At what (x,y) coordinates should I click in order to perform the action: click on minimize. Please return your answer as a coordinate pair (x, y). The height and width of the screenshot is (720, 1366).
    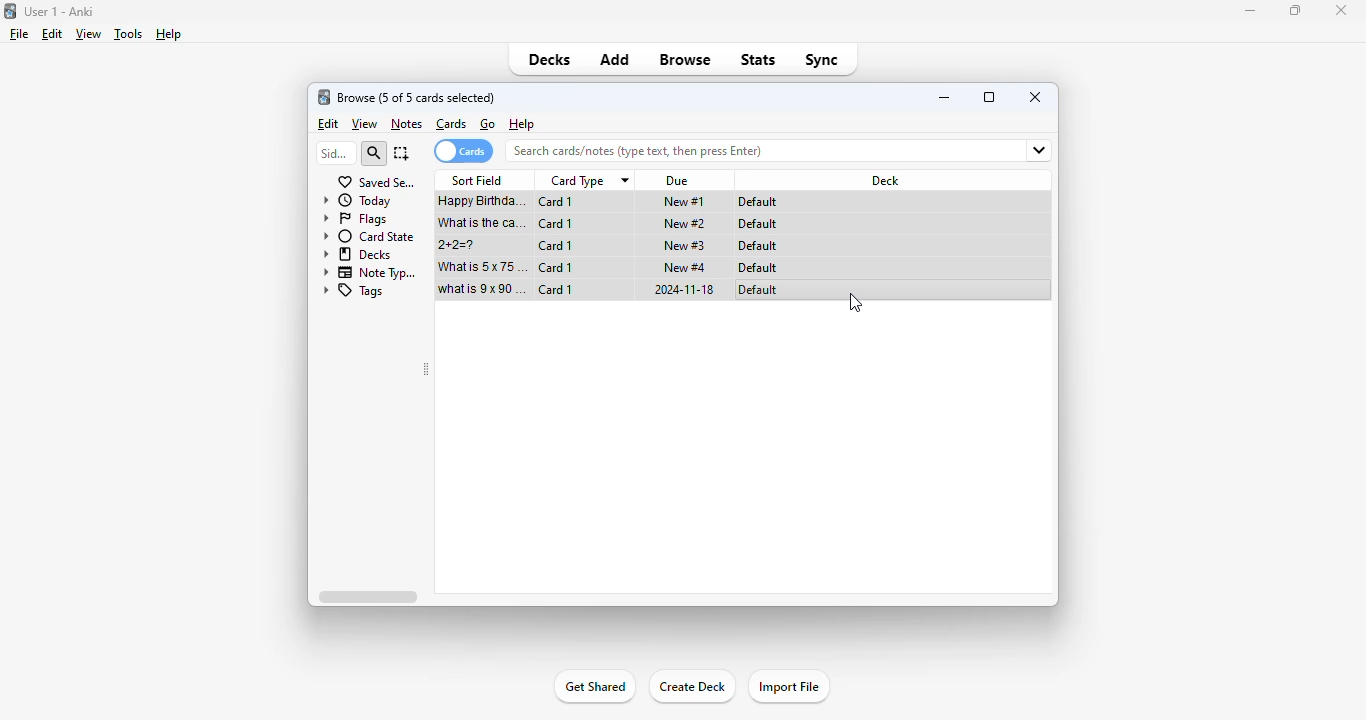
    Looking at the image, I should click on (946, 97).